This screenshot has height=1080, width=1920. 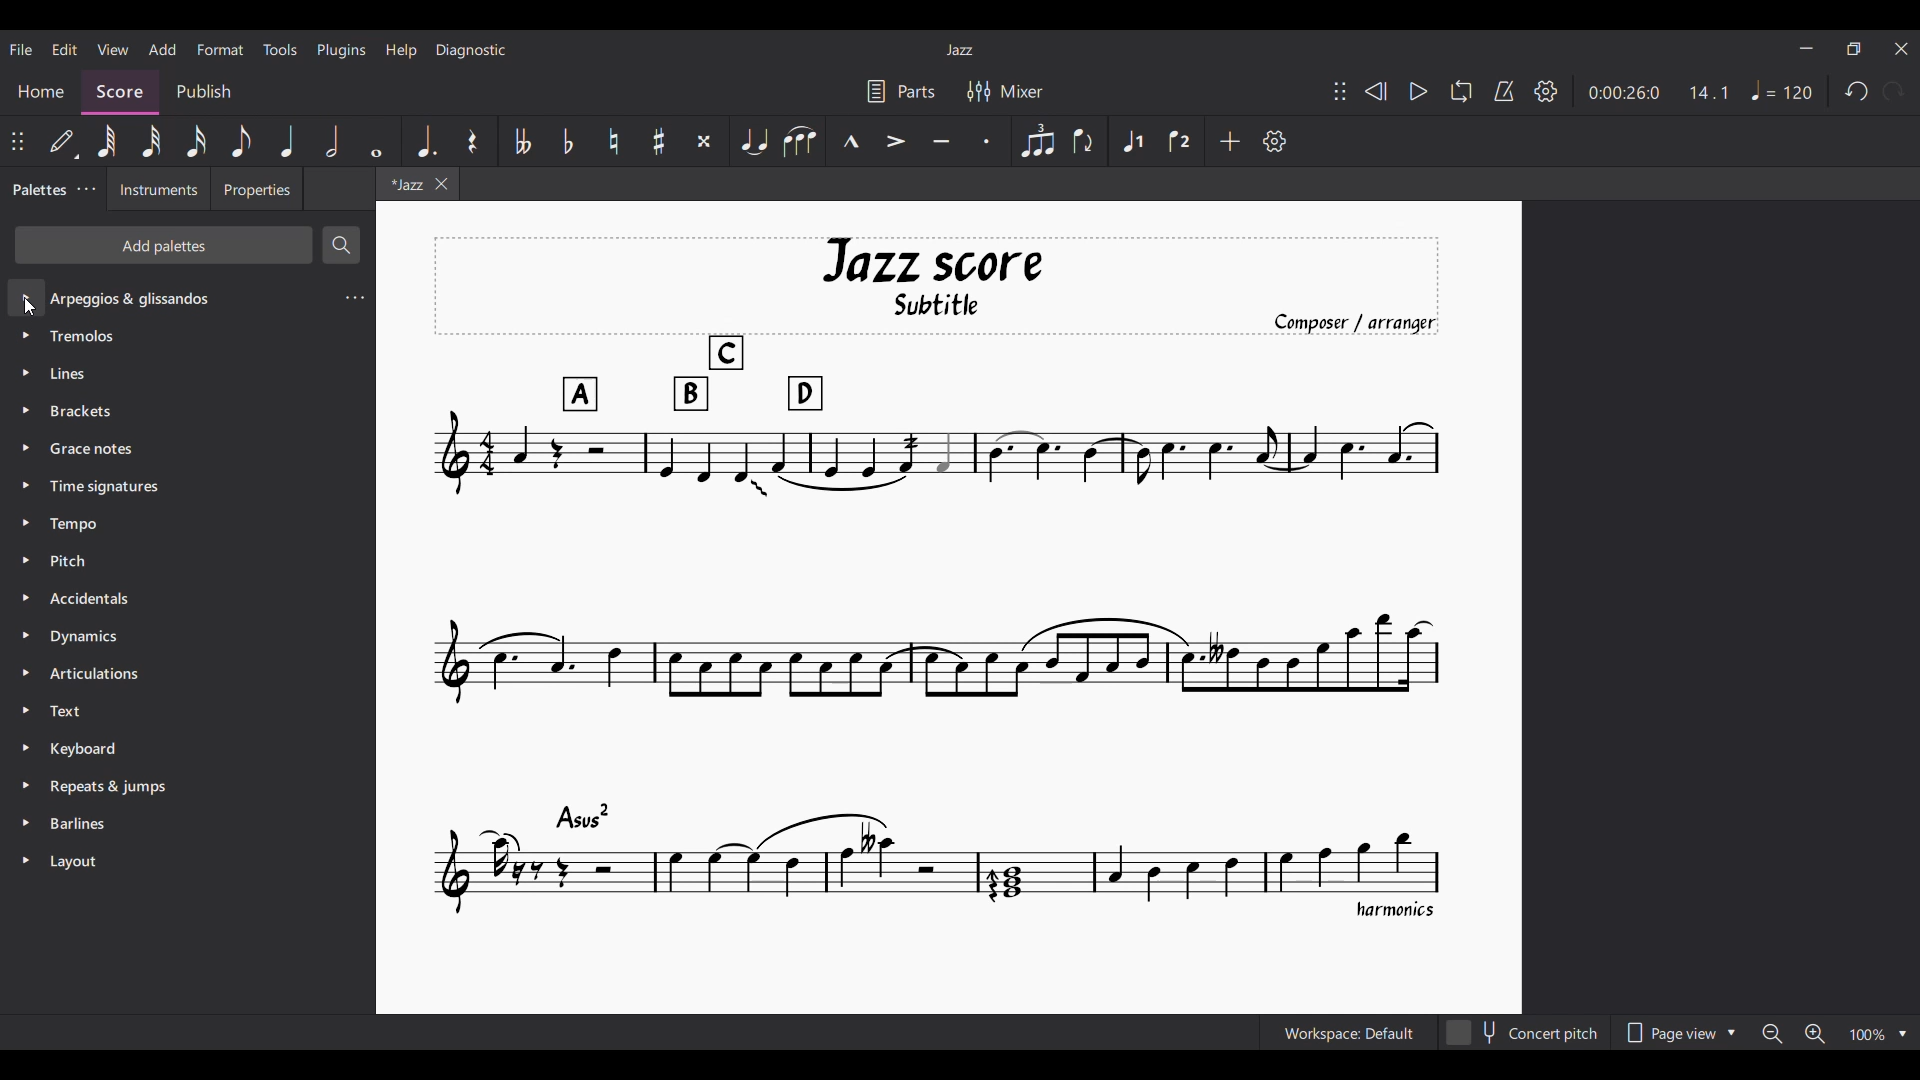 What do you see at coordinates (157, 188) in the screenshot?
I see `Instruments` at bounding box center [157, 188].